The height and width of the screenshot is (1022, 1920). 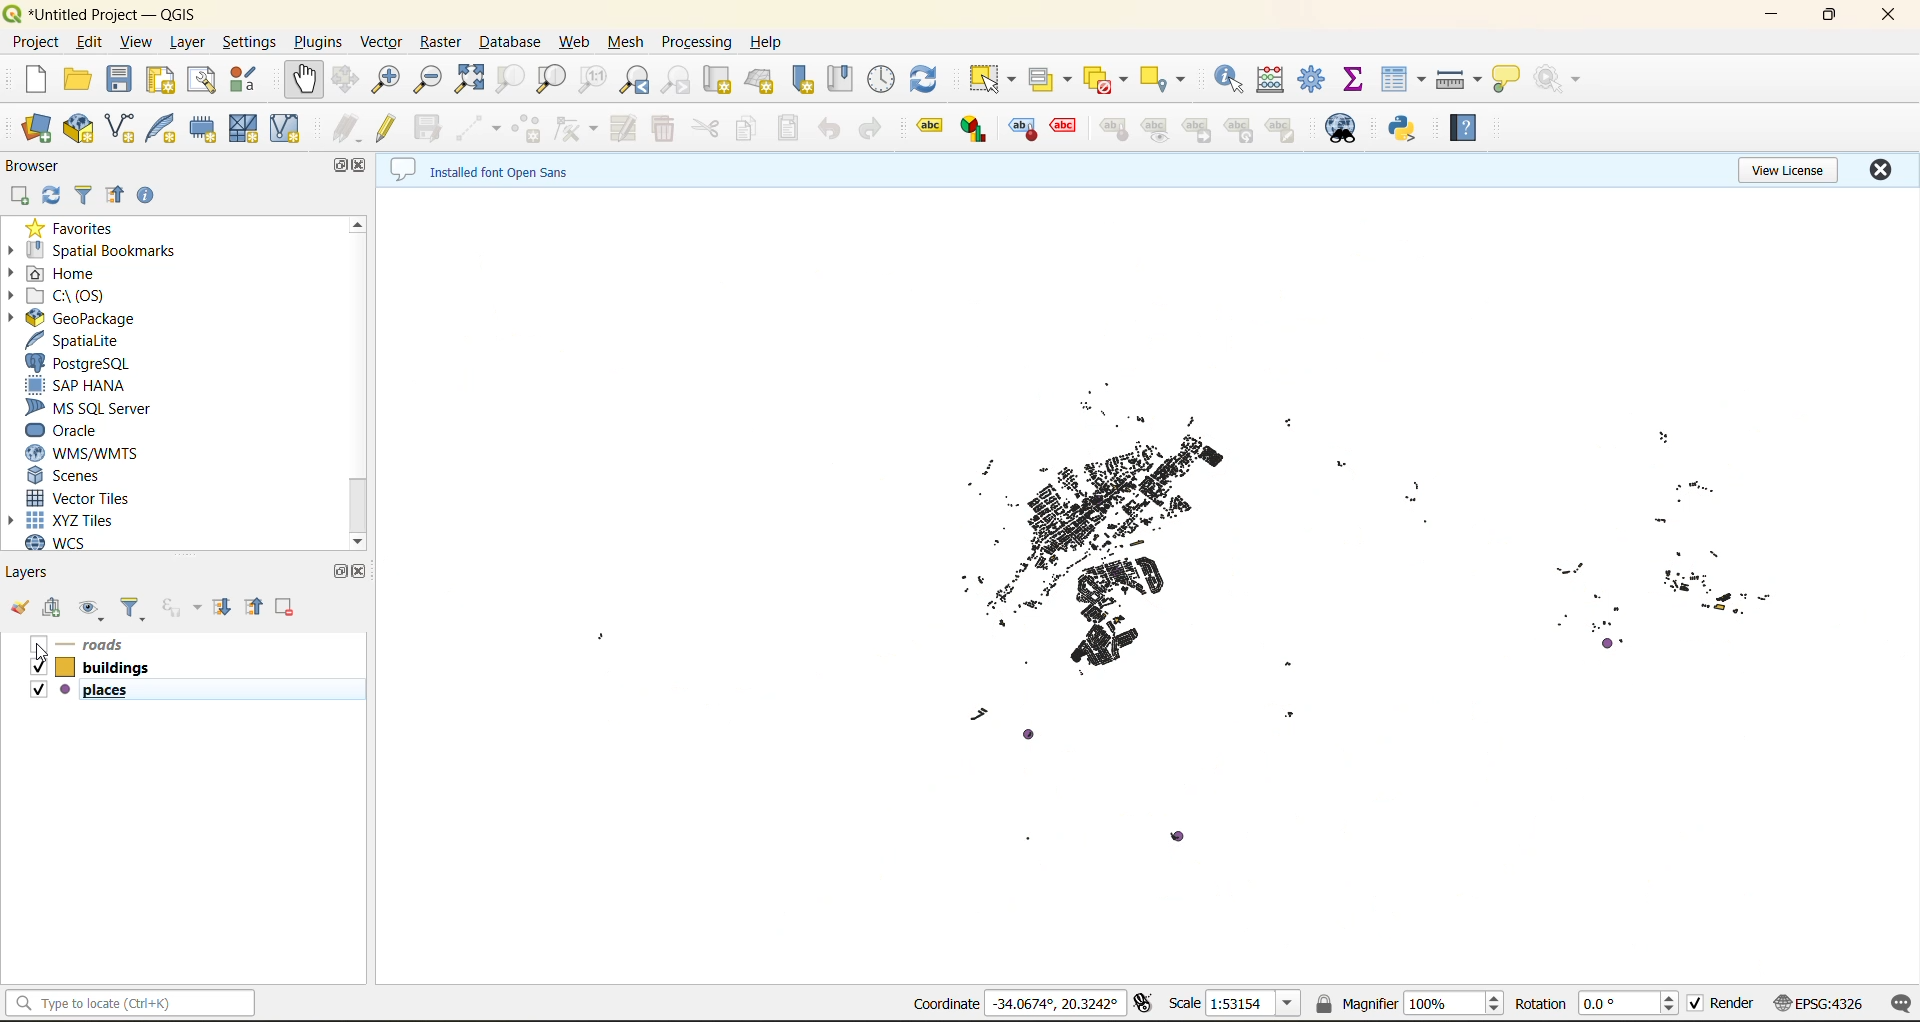 What do you see at coordinates (475, 80) in the screenshot?
I see `zoom full` at bounding box center [475, 80].